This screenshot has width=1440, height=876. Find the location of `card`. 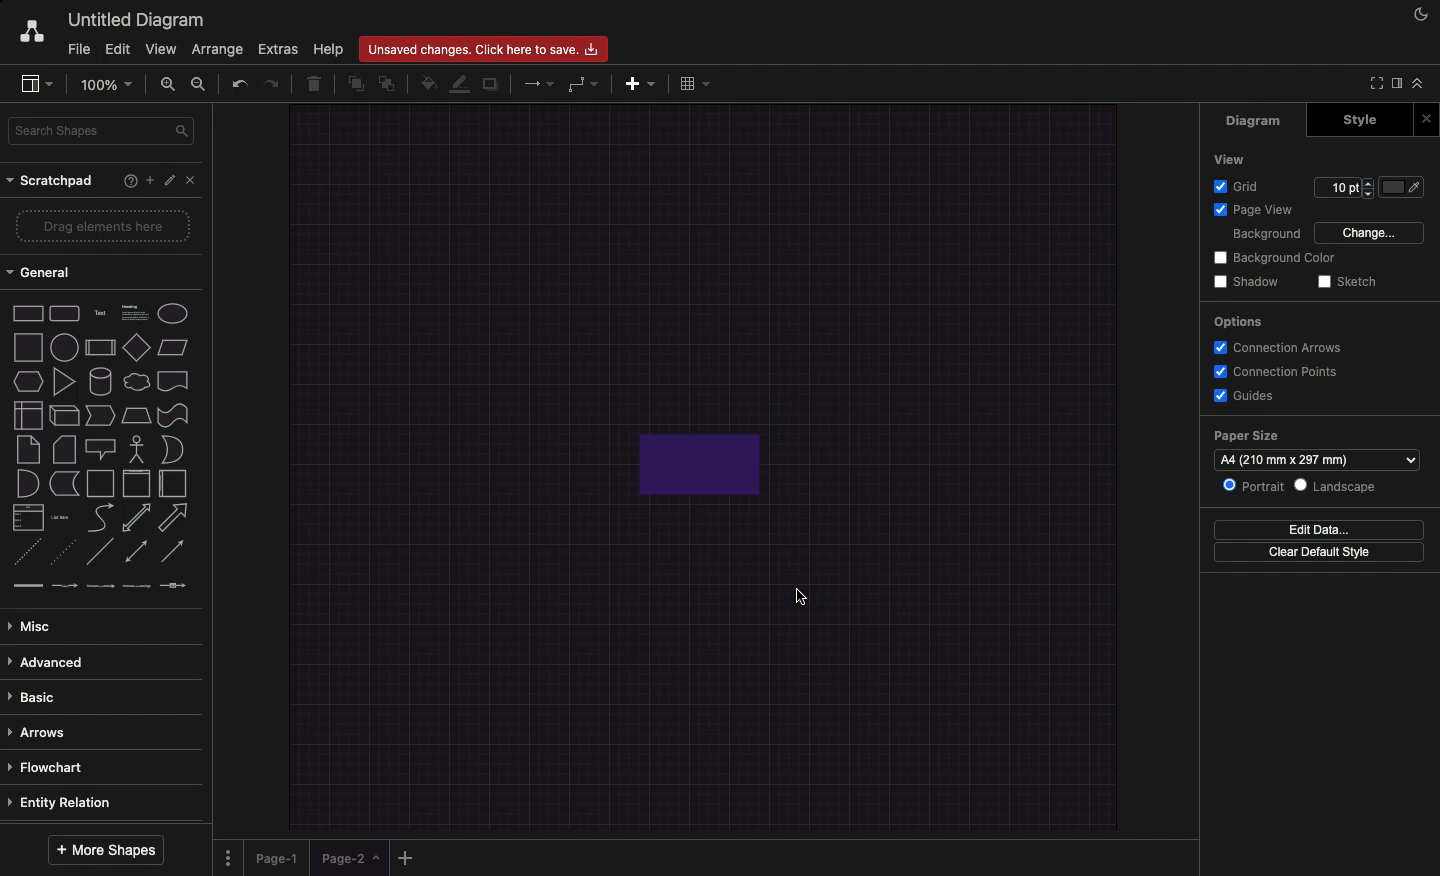

card is located at coordinates (63, 448).